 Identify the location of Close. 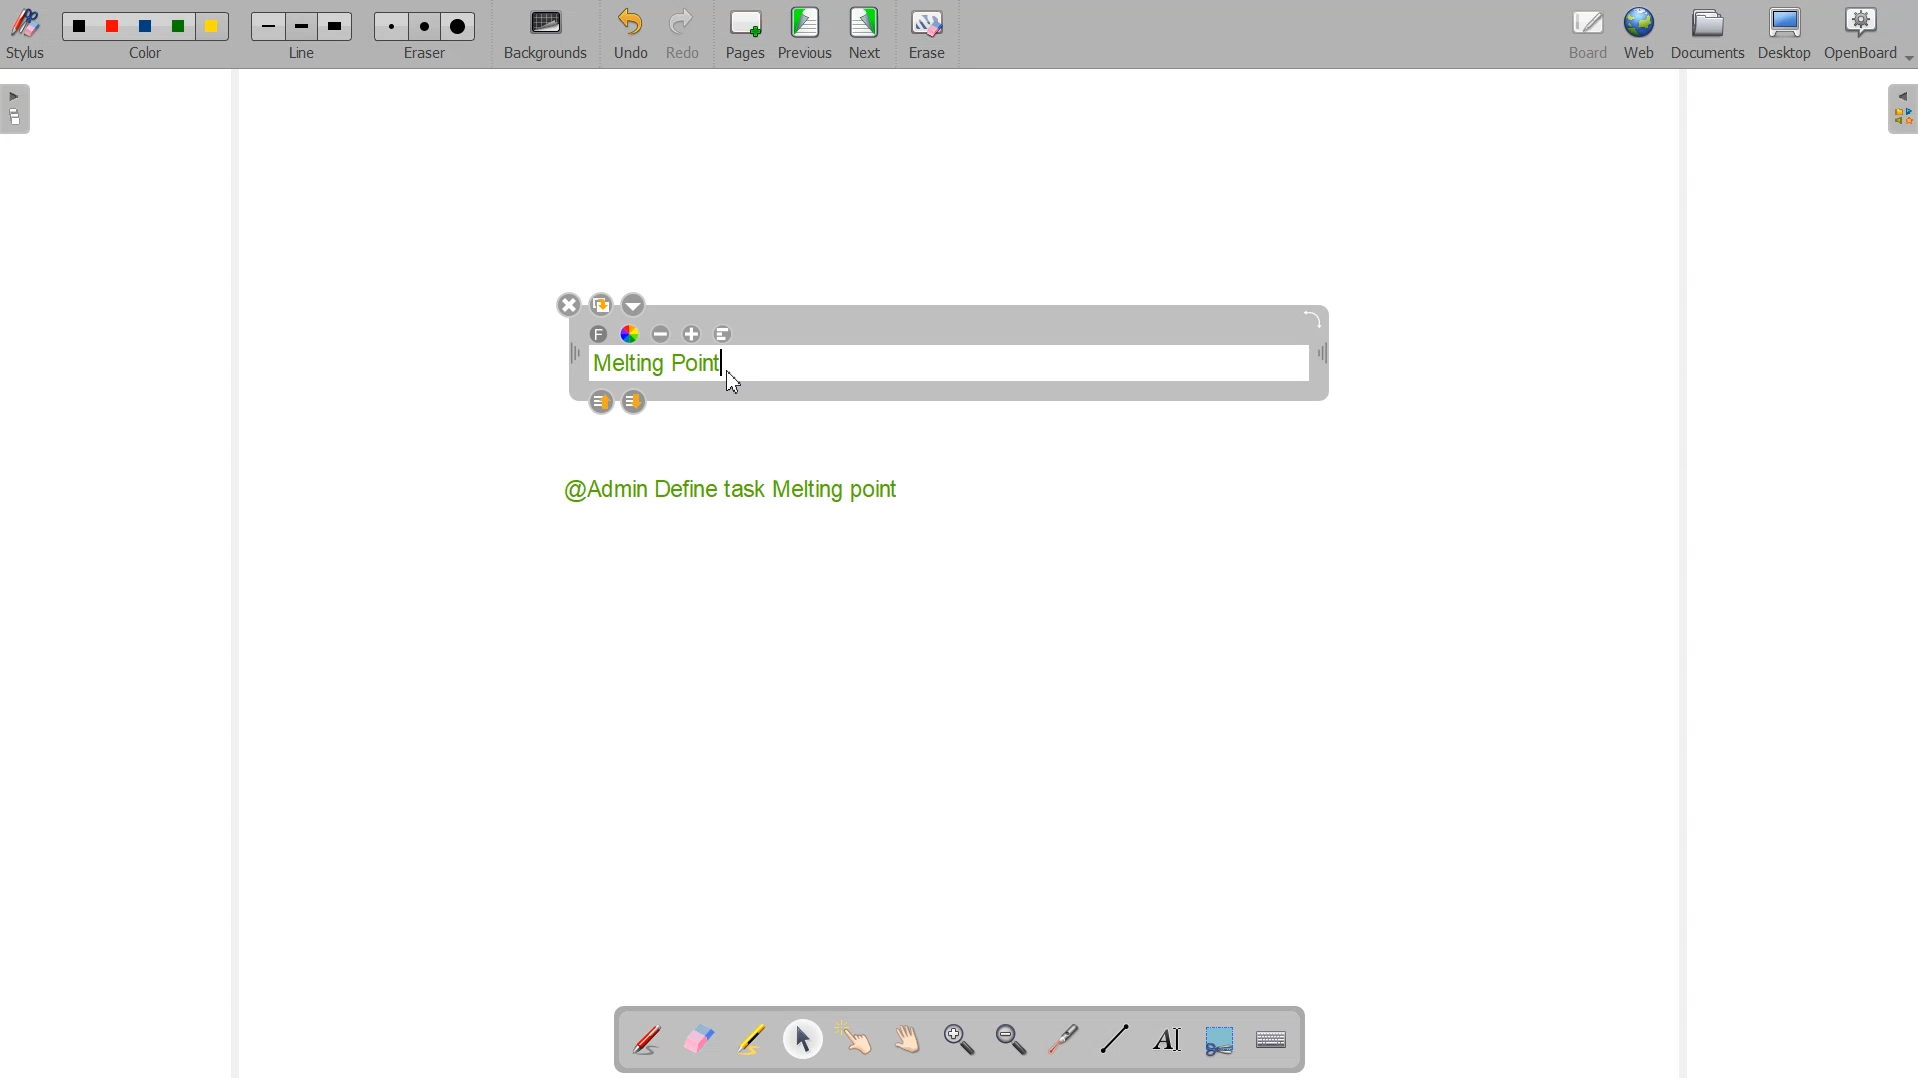
(568, 306).